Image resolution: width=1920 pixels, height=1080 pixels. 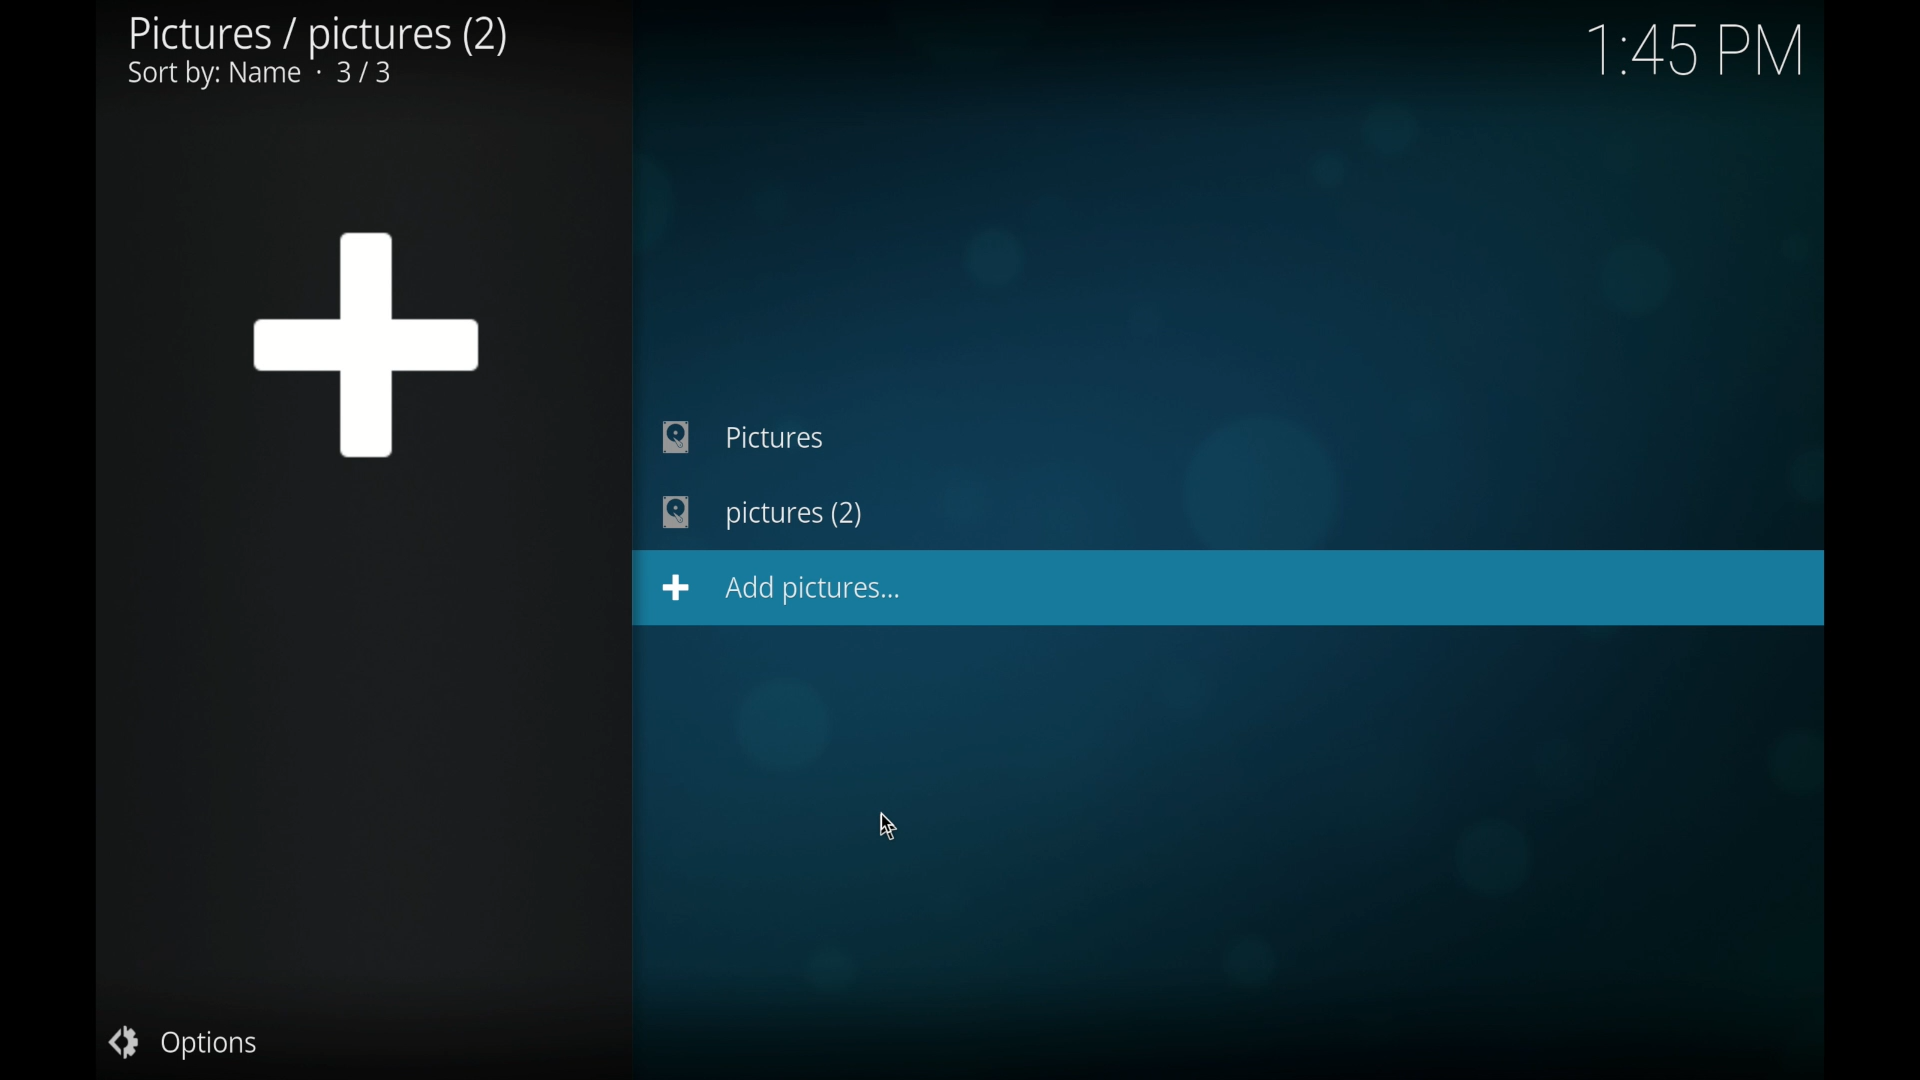 I want to click on time, so click(x=1694, y=52).